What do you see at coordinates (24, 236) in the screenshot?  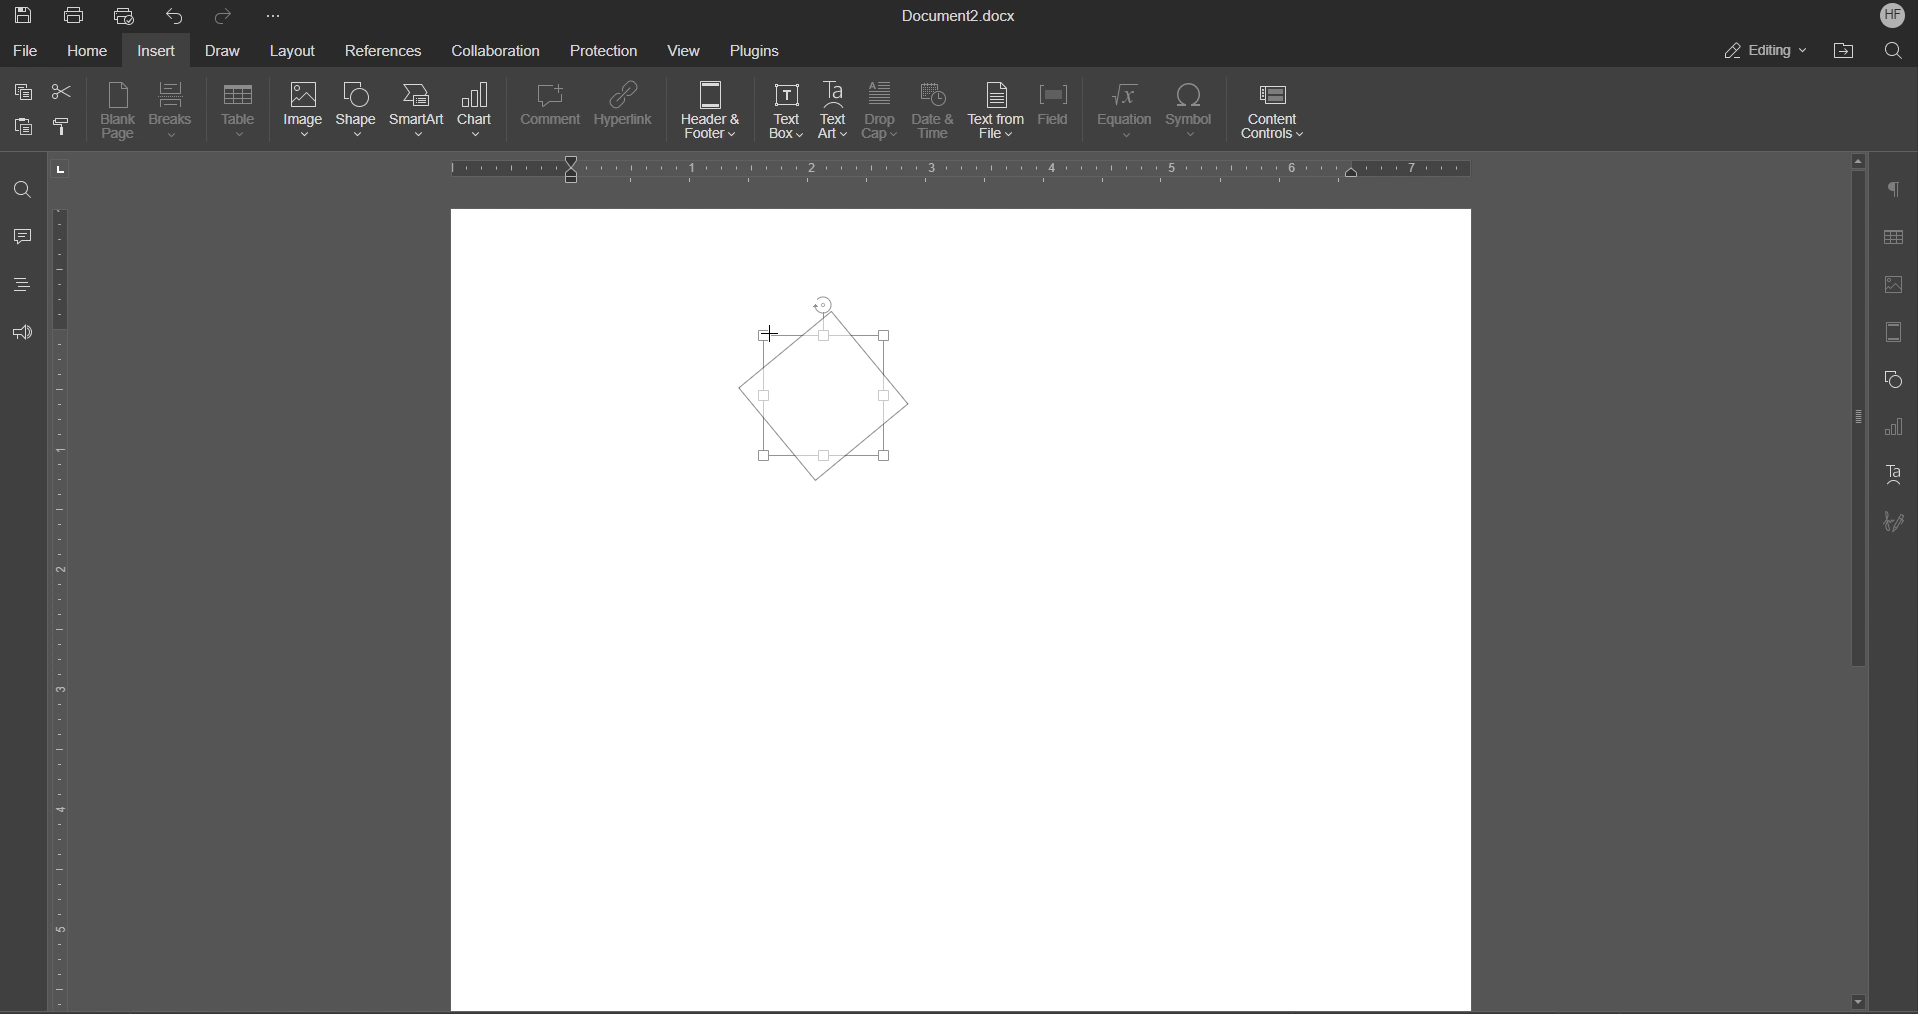 I see `Comments` at bounding box center [24, 236].